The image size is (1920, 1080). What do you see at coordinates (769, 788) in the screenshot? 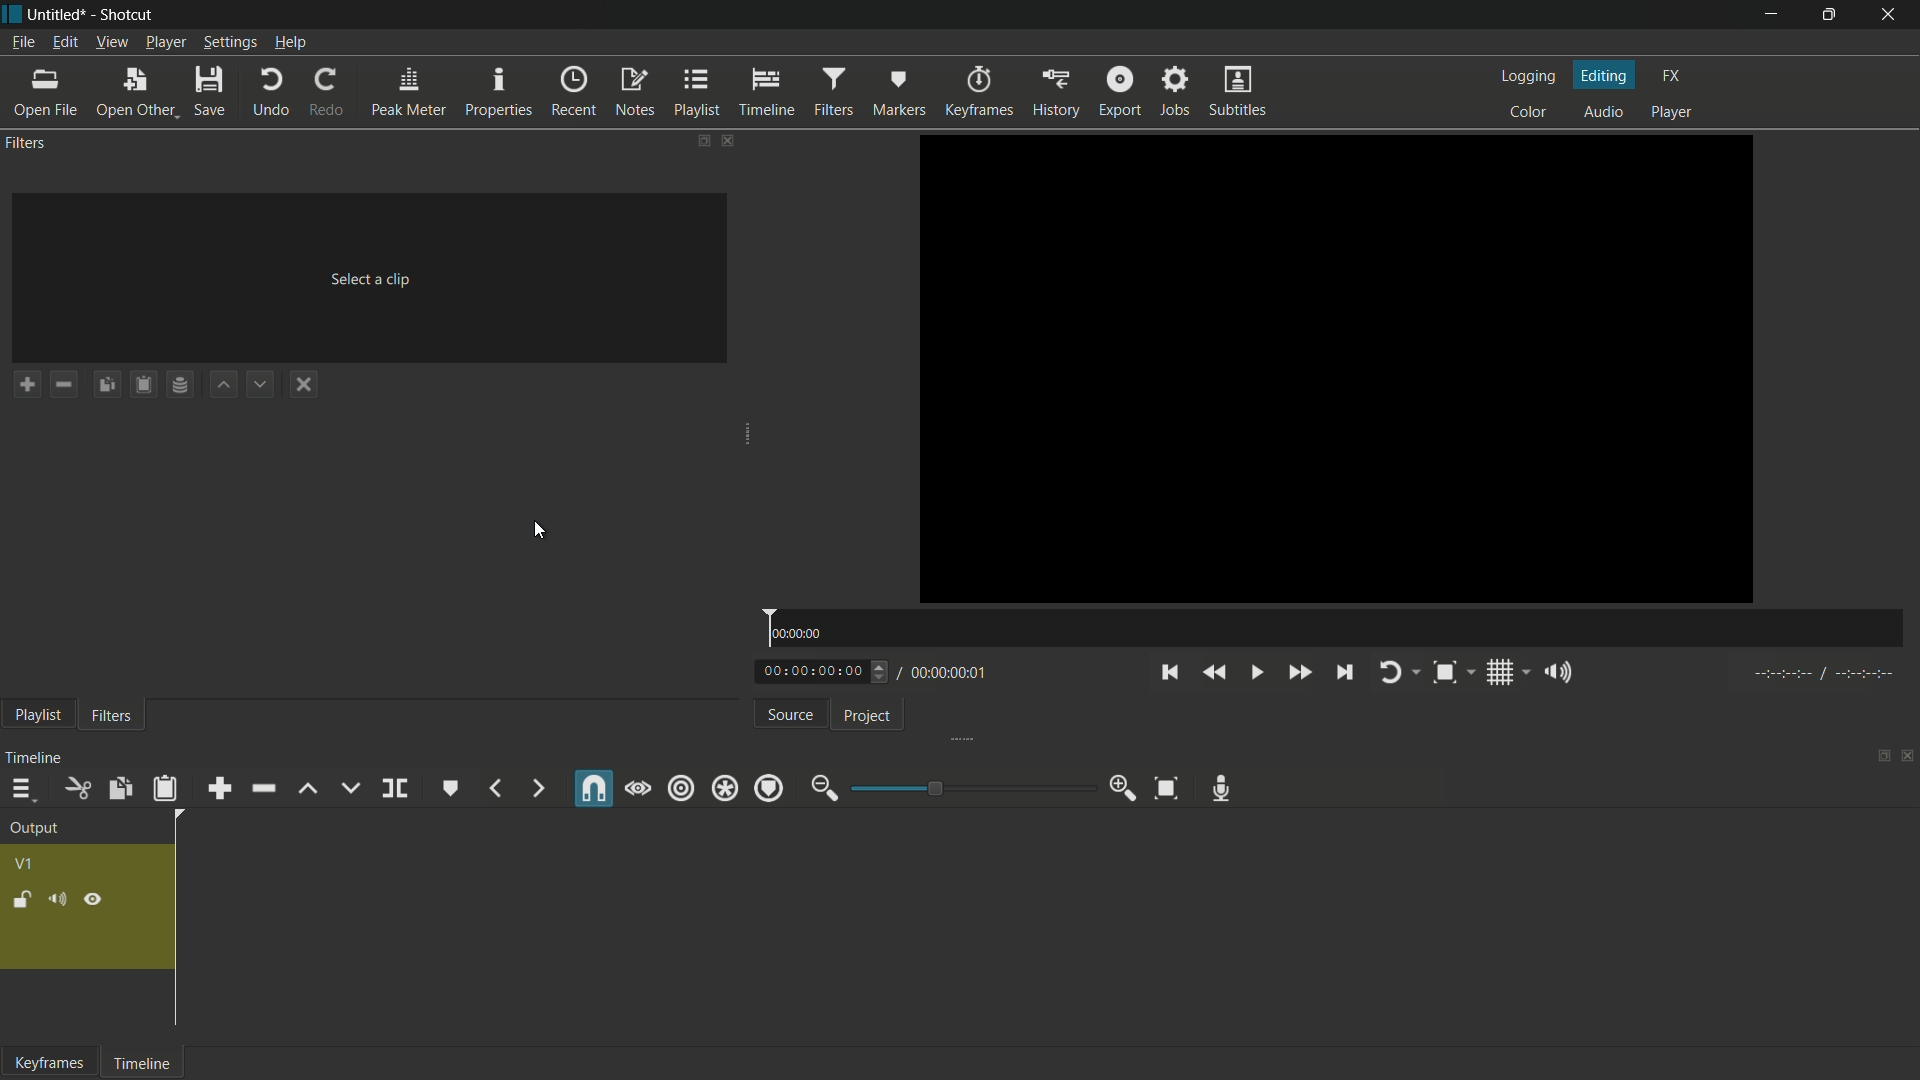
I see `ripple marker` at bounding box center [769, 788].